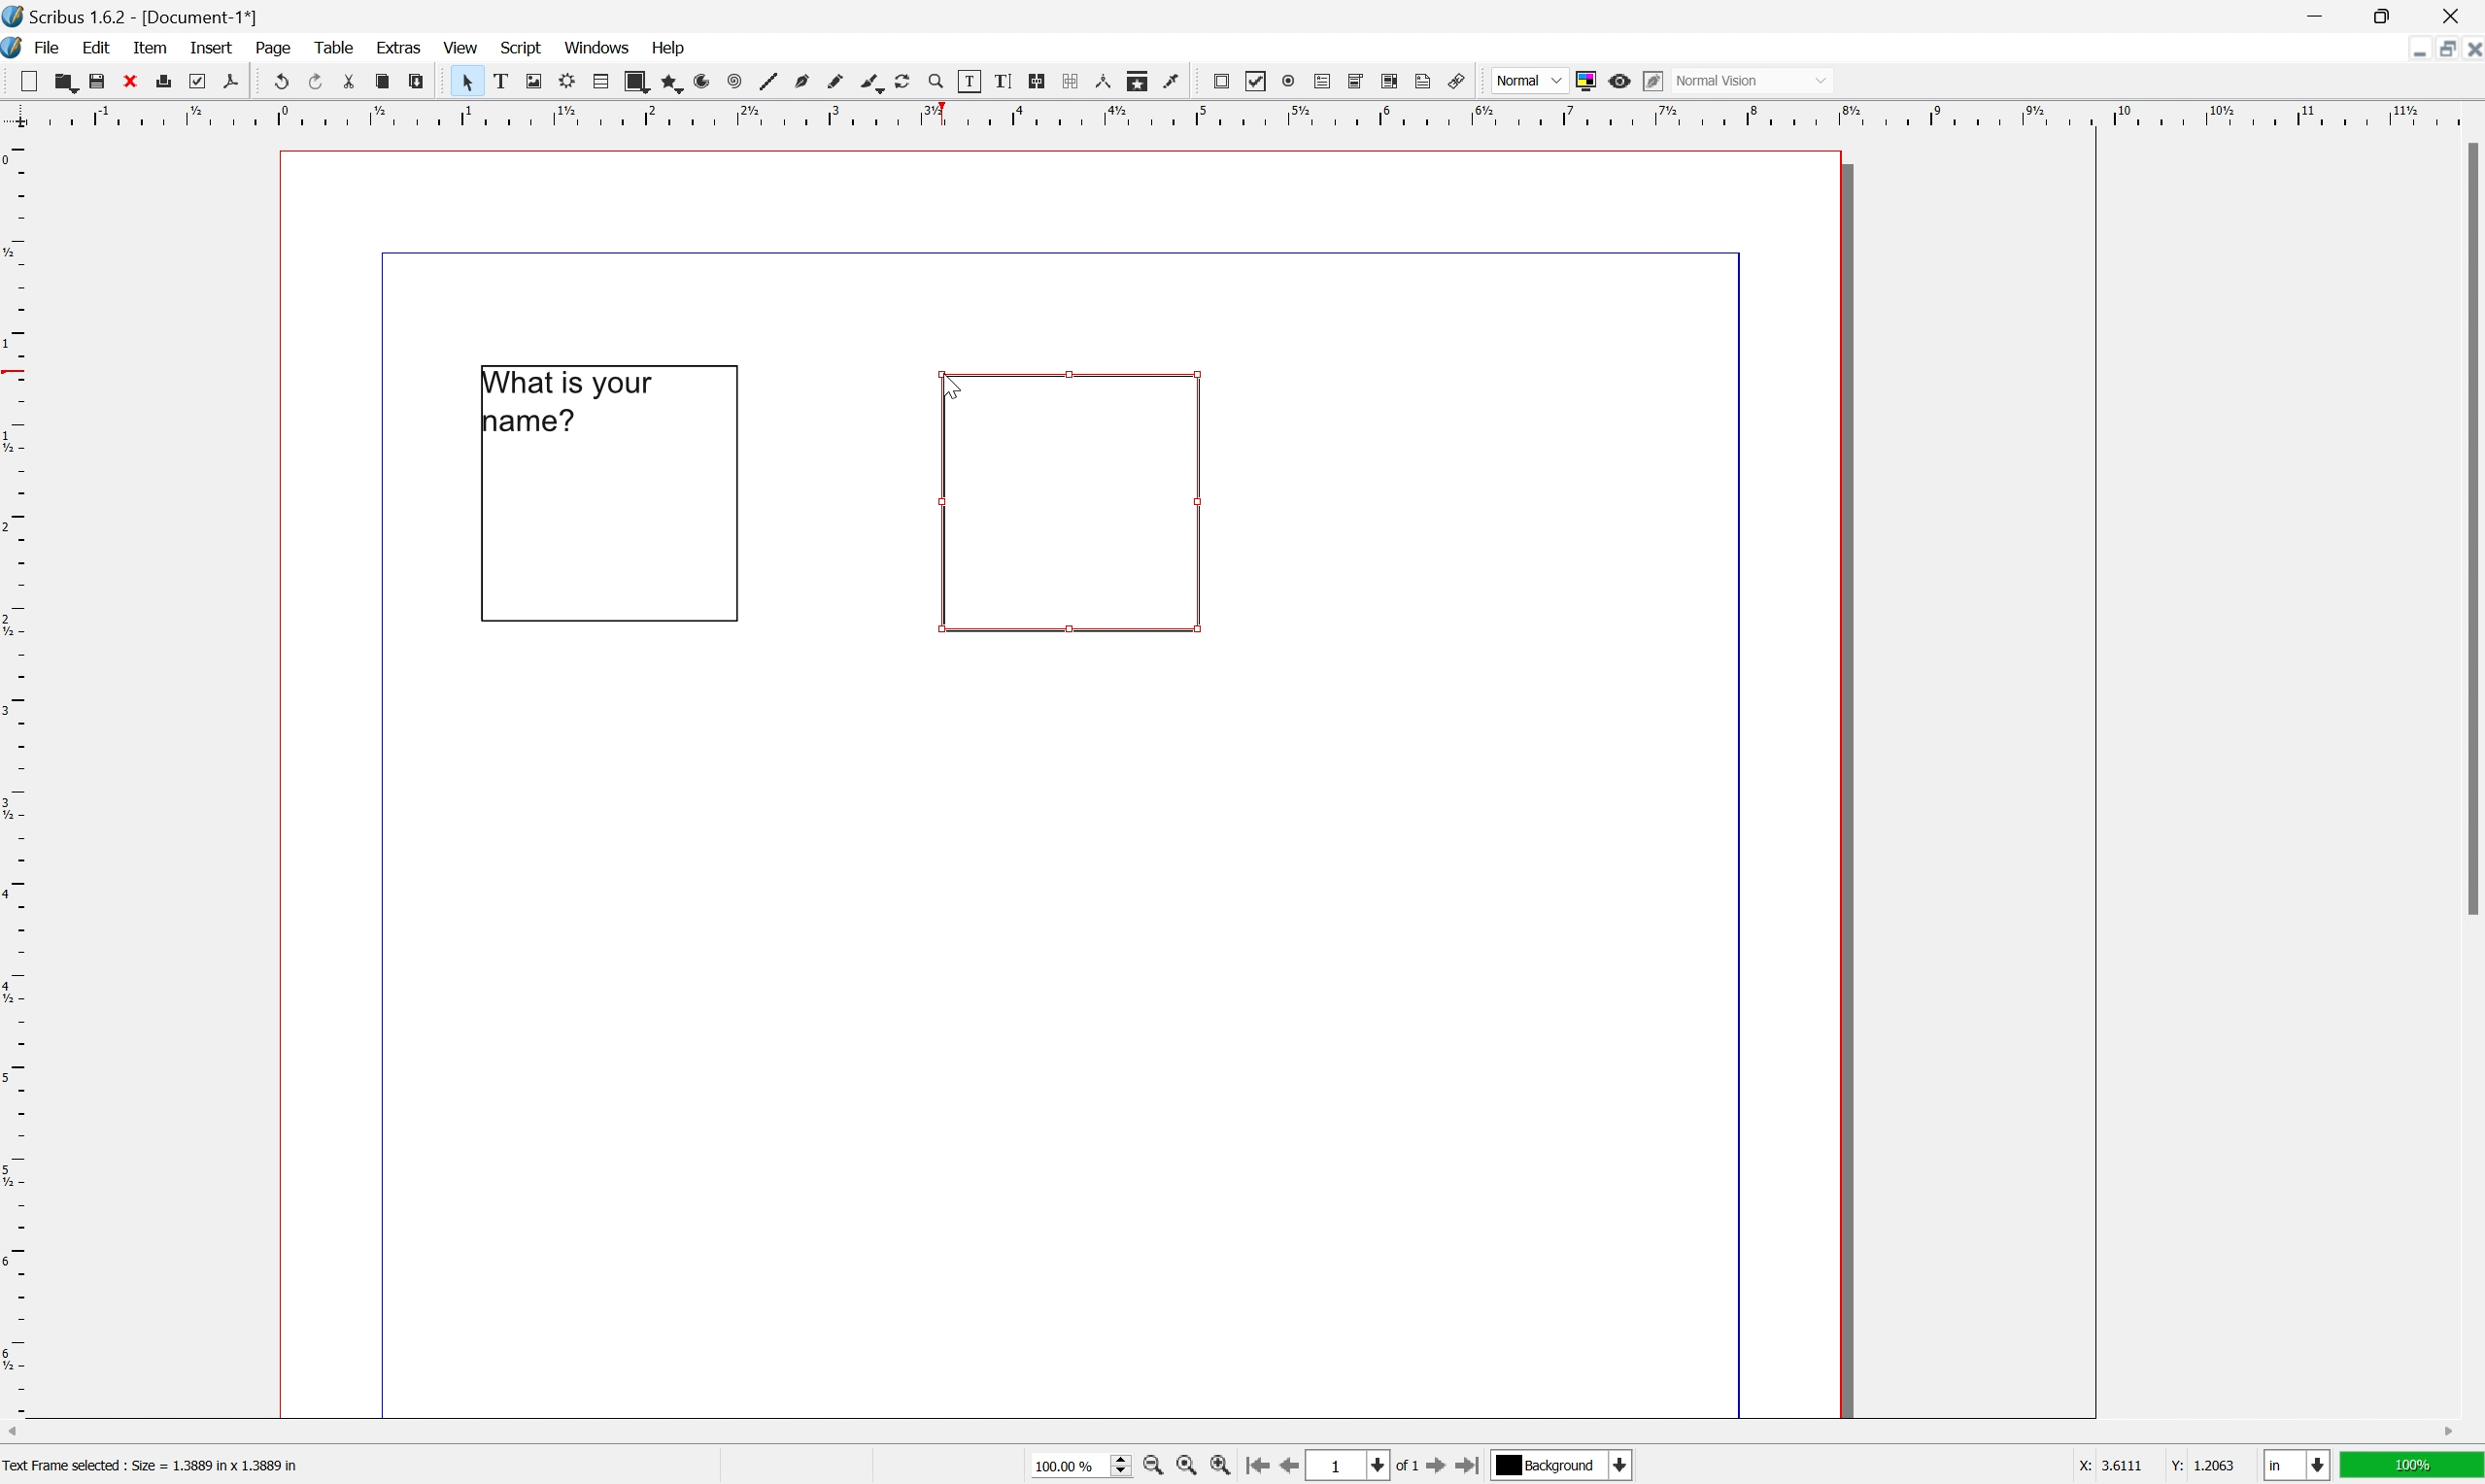  Describe the element at coordinates (165, 79) in the screenshot. I see `print` at that location.